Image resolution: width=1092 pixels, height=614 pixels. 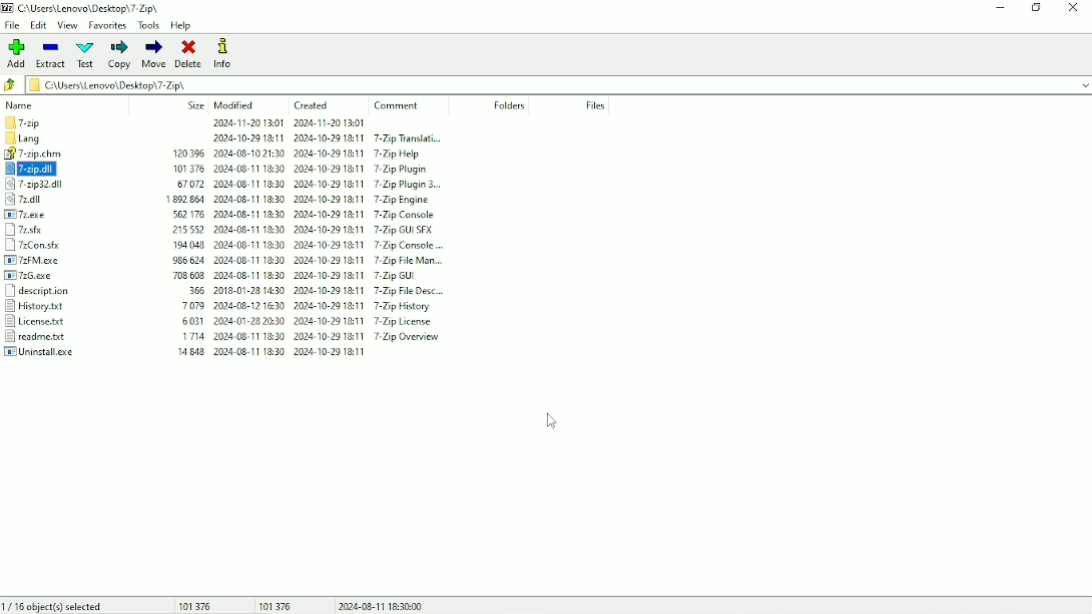 What do you see at coordinates (119, 54) in the screenshot?
I see `Copy` at bounding box center [119, 54].